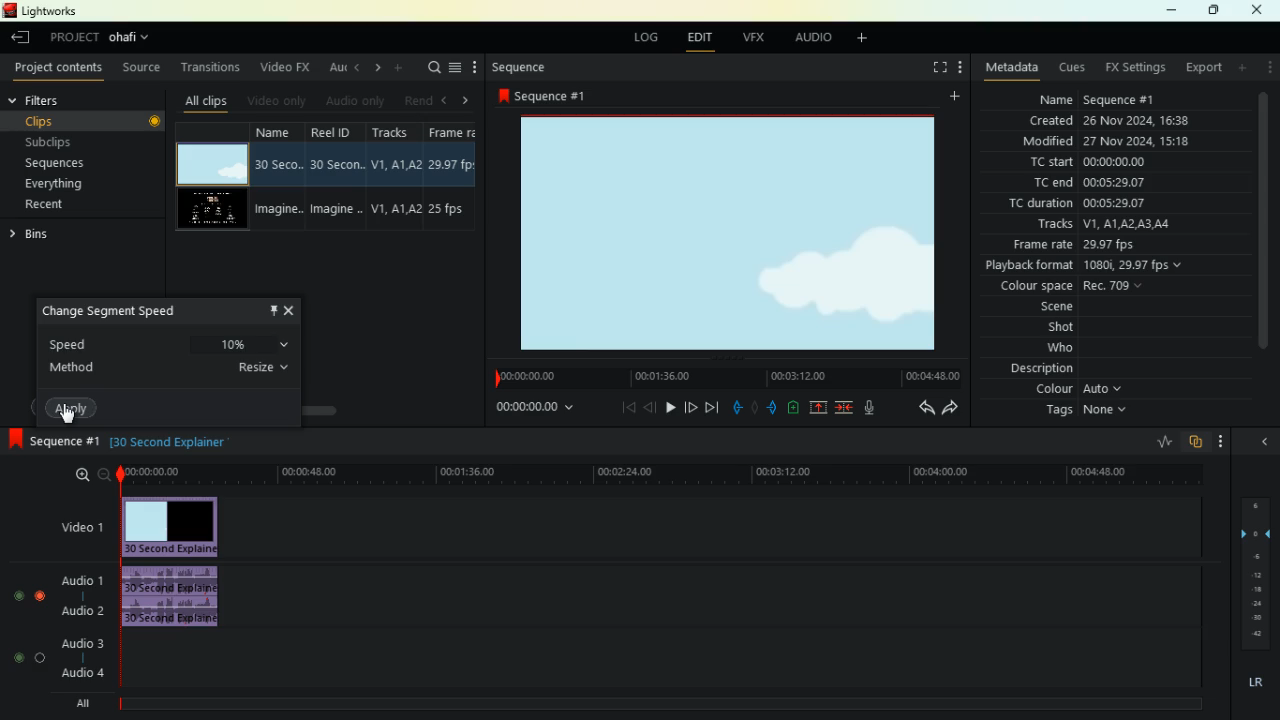 The height and width of the screenshot is (720, 1280). Describe the element at coordinates (930, 67) in the screenshot. I see `fullscreen` at that location.